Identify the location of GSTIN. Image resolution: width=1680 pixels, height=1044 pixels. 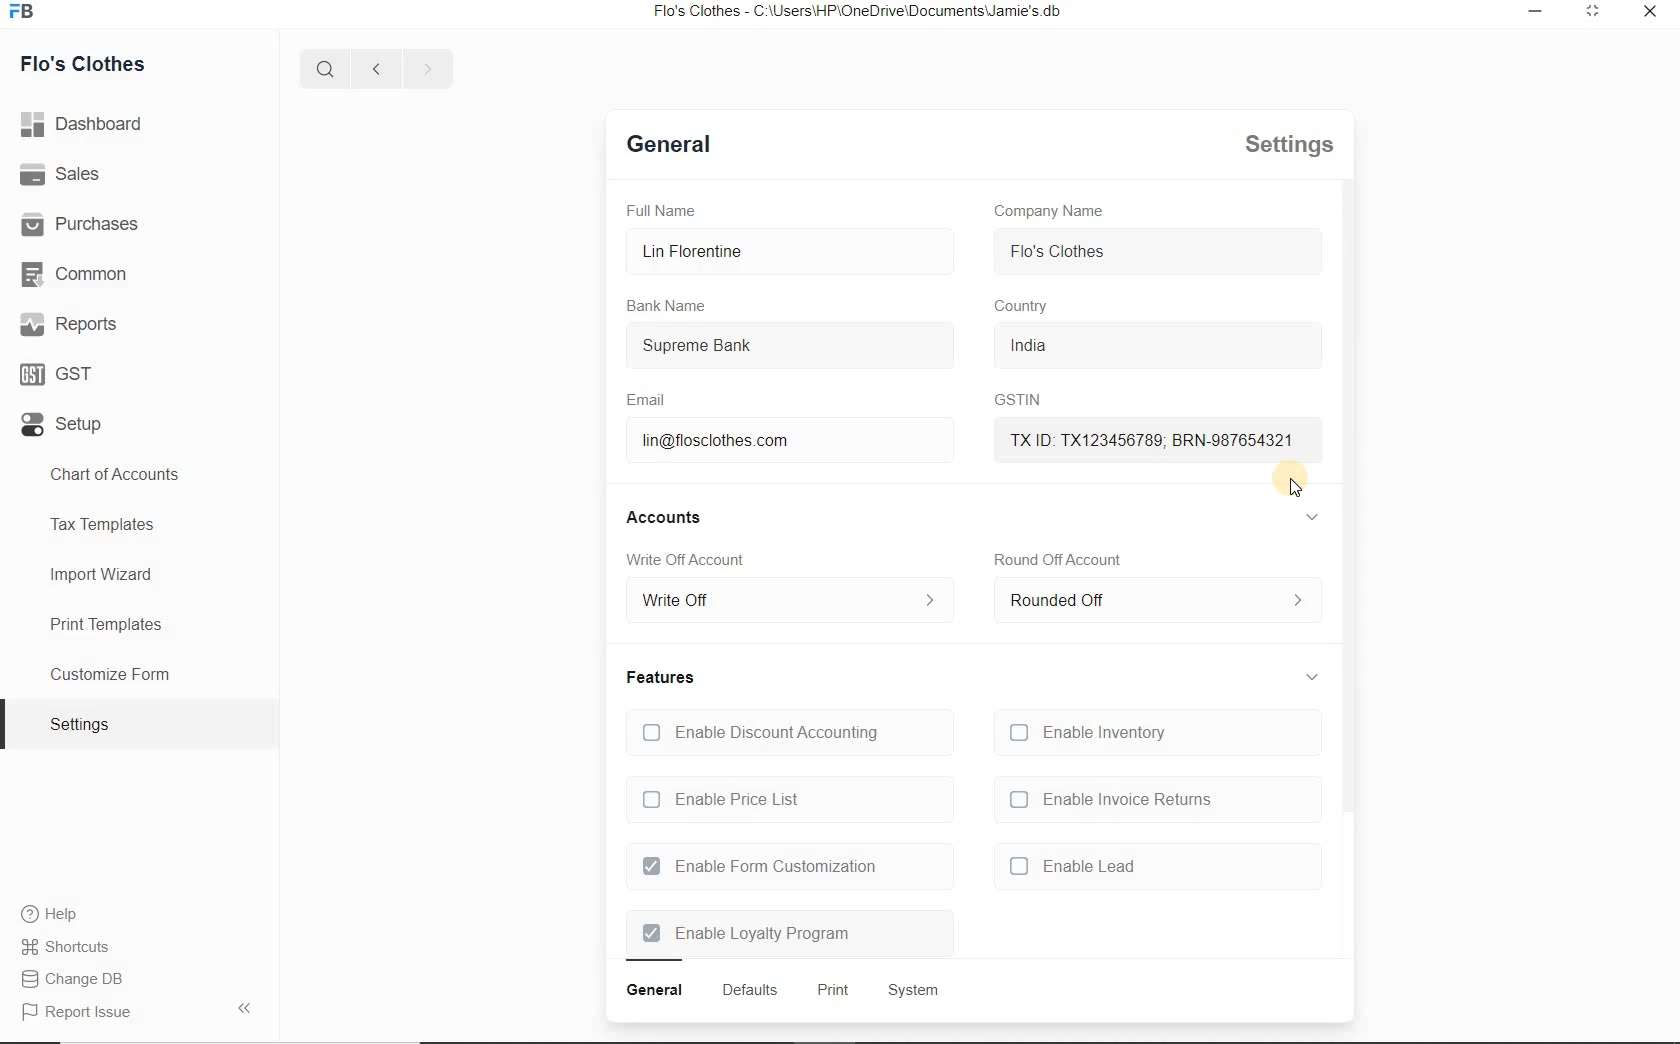
(1011, 401).